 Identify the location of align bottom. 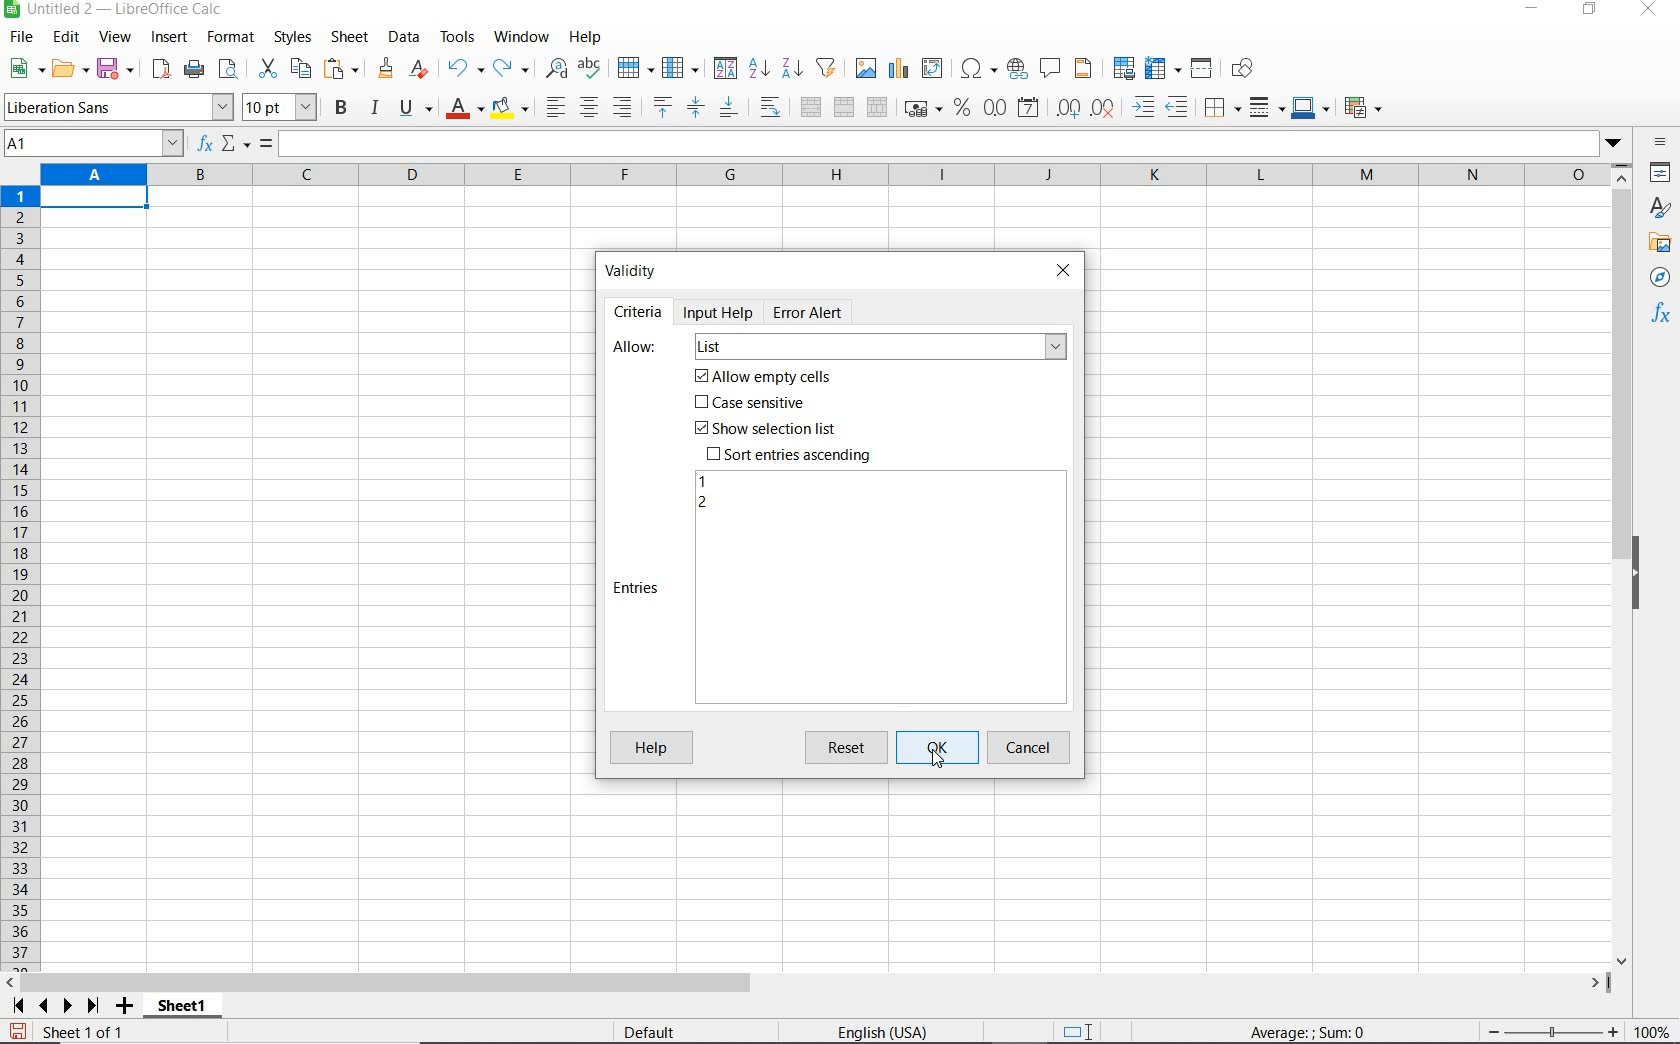
(727, 110).